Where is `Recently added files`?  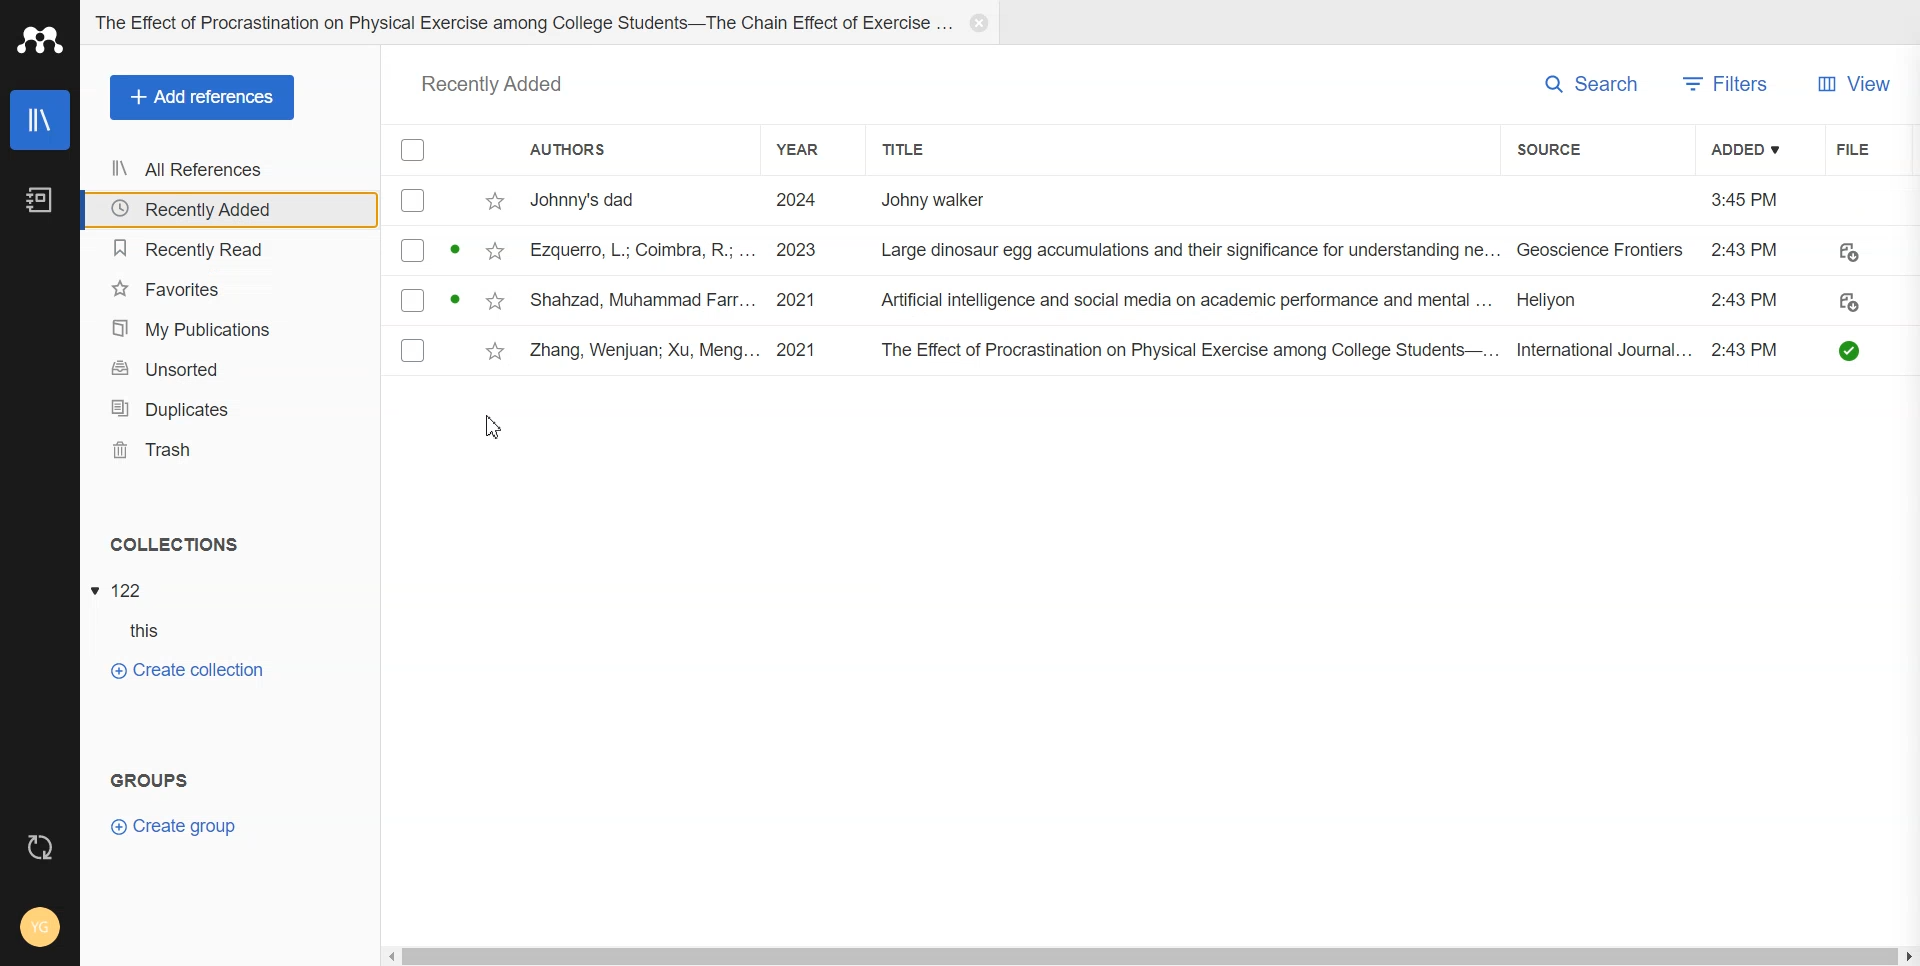 Recently added files is located at coordinates (1152, 277).